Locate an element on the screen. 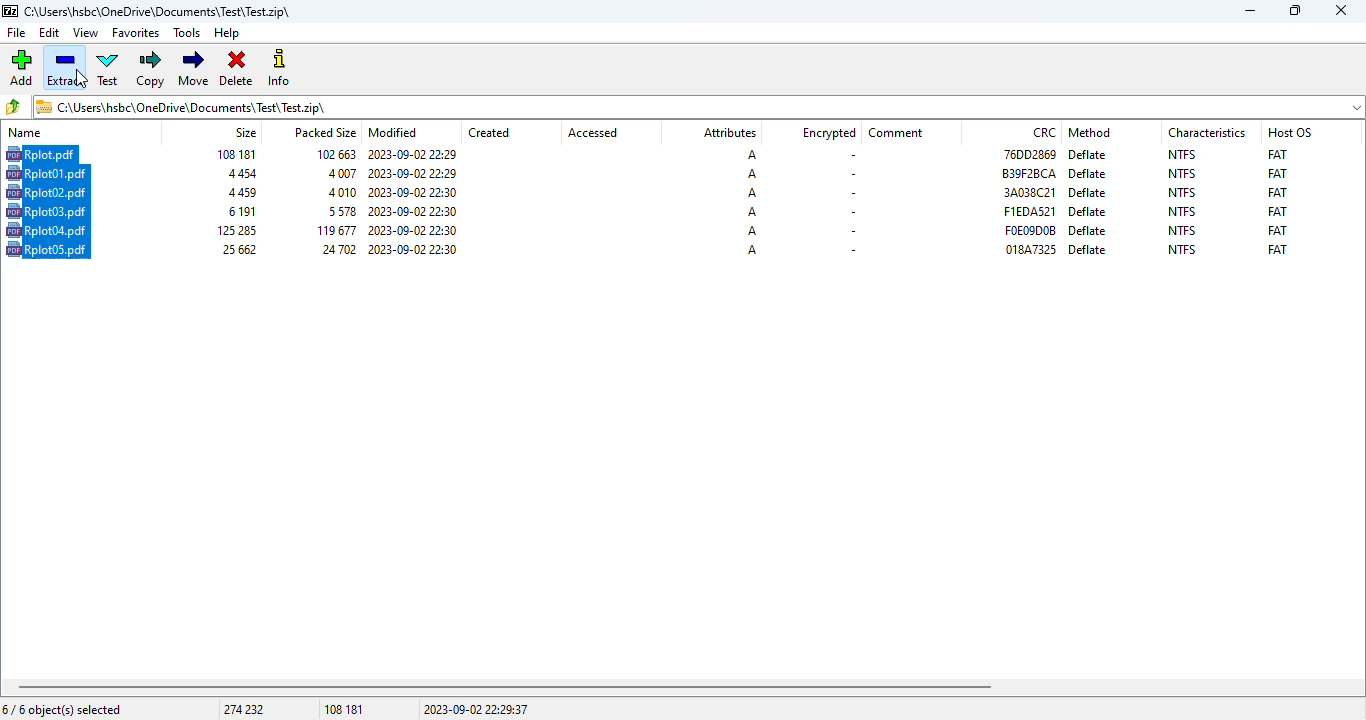 The image size is (1366, 720). deflate is located at coordinates (1089, 154).